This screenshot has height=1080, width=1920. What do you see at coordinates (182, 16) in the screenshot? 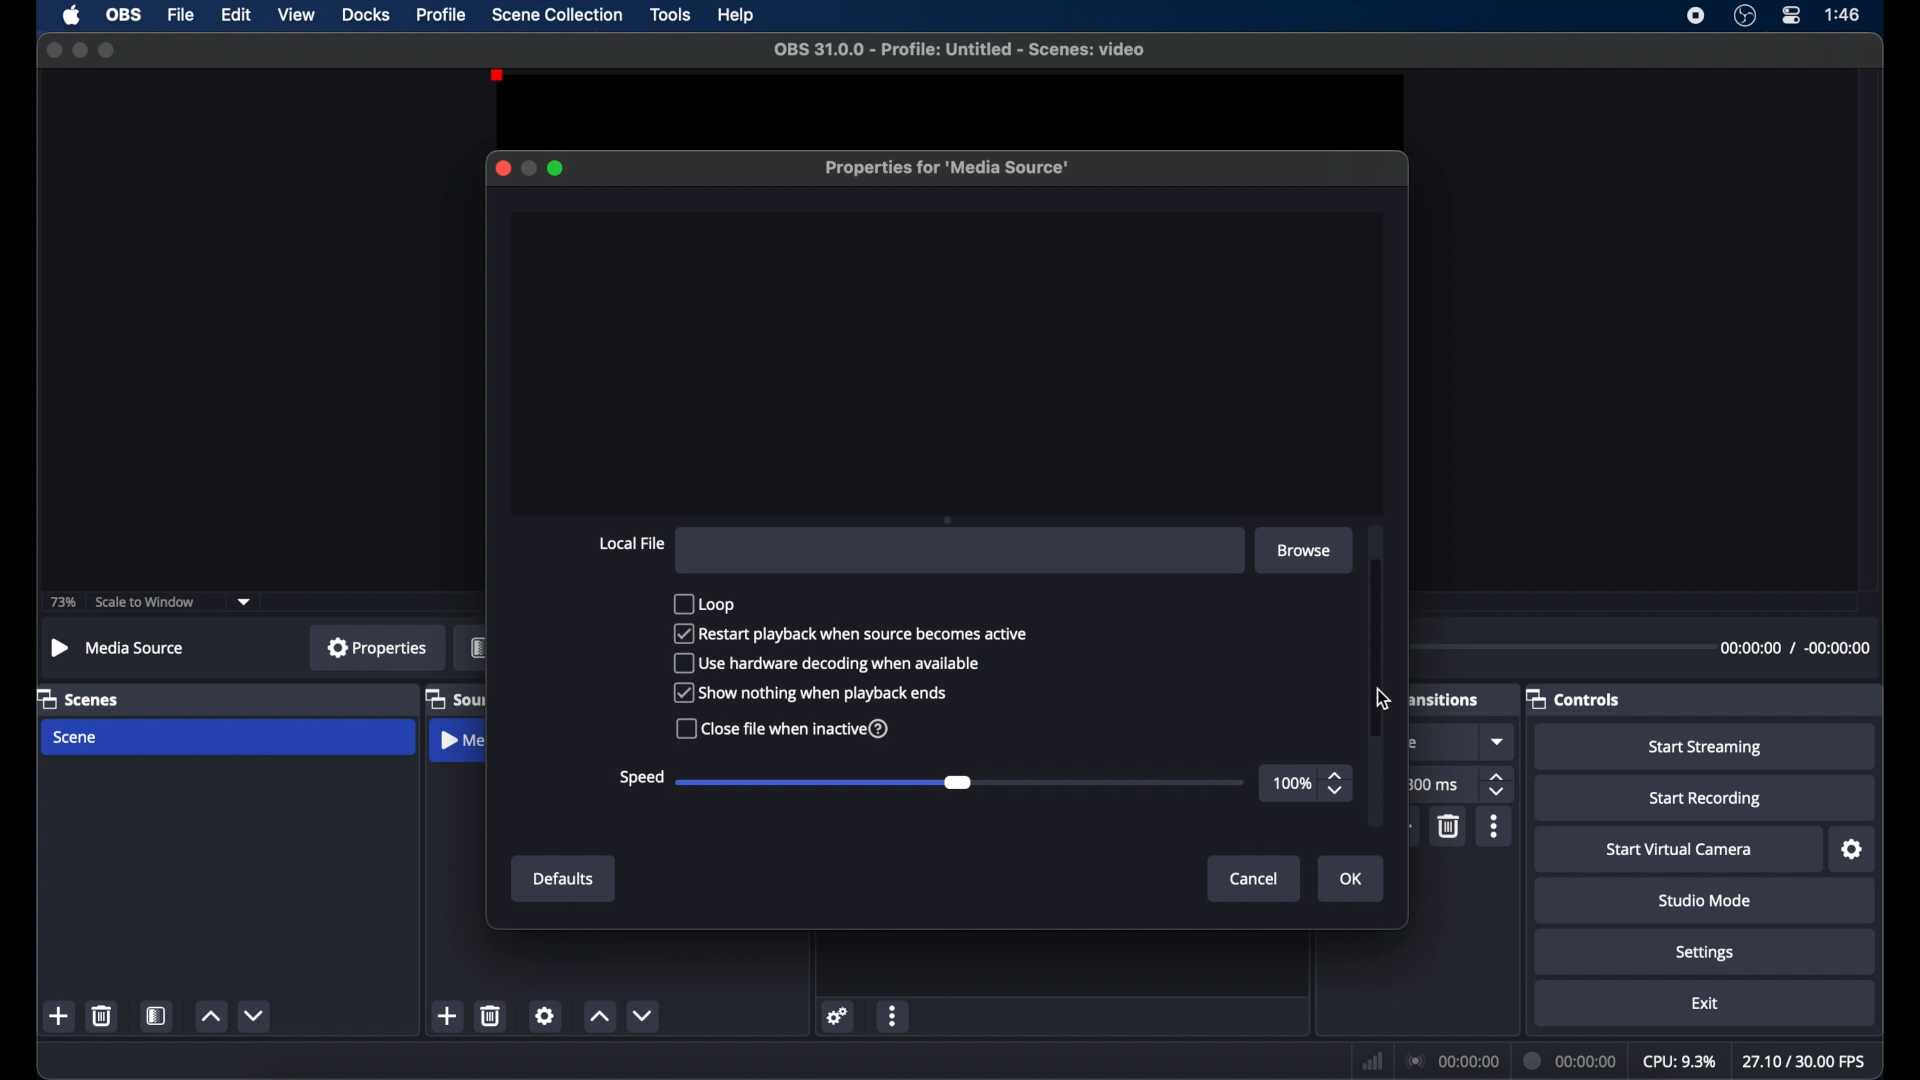
I see `file` at bounding box center [182, 16].